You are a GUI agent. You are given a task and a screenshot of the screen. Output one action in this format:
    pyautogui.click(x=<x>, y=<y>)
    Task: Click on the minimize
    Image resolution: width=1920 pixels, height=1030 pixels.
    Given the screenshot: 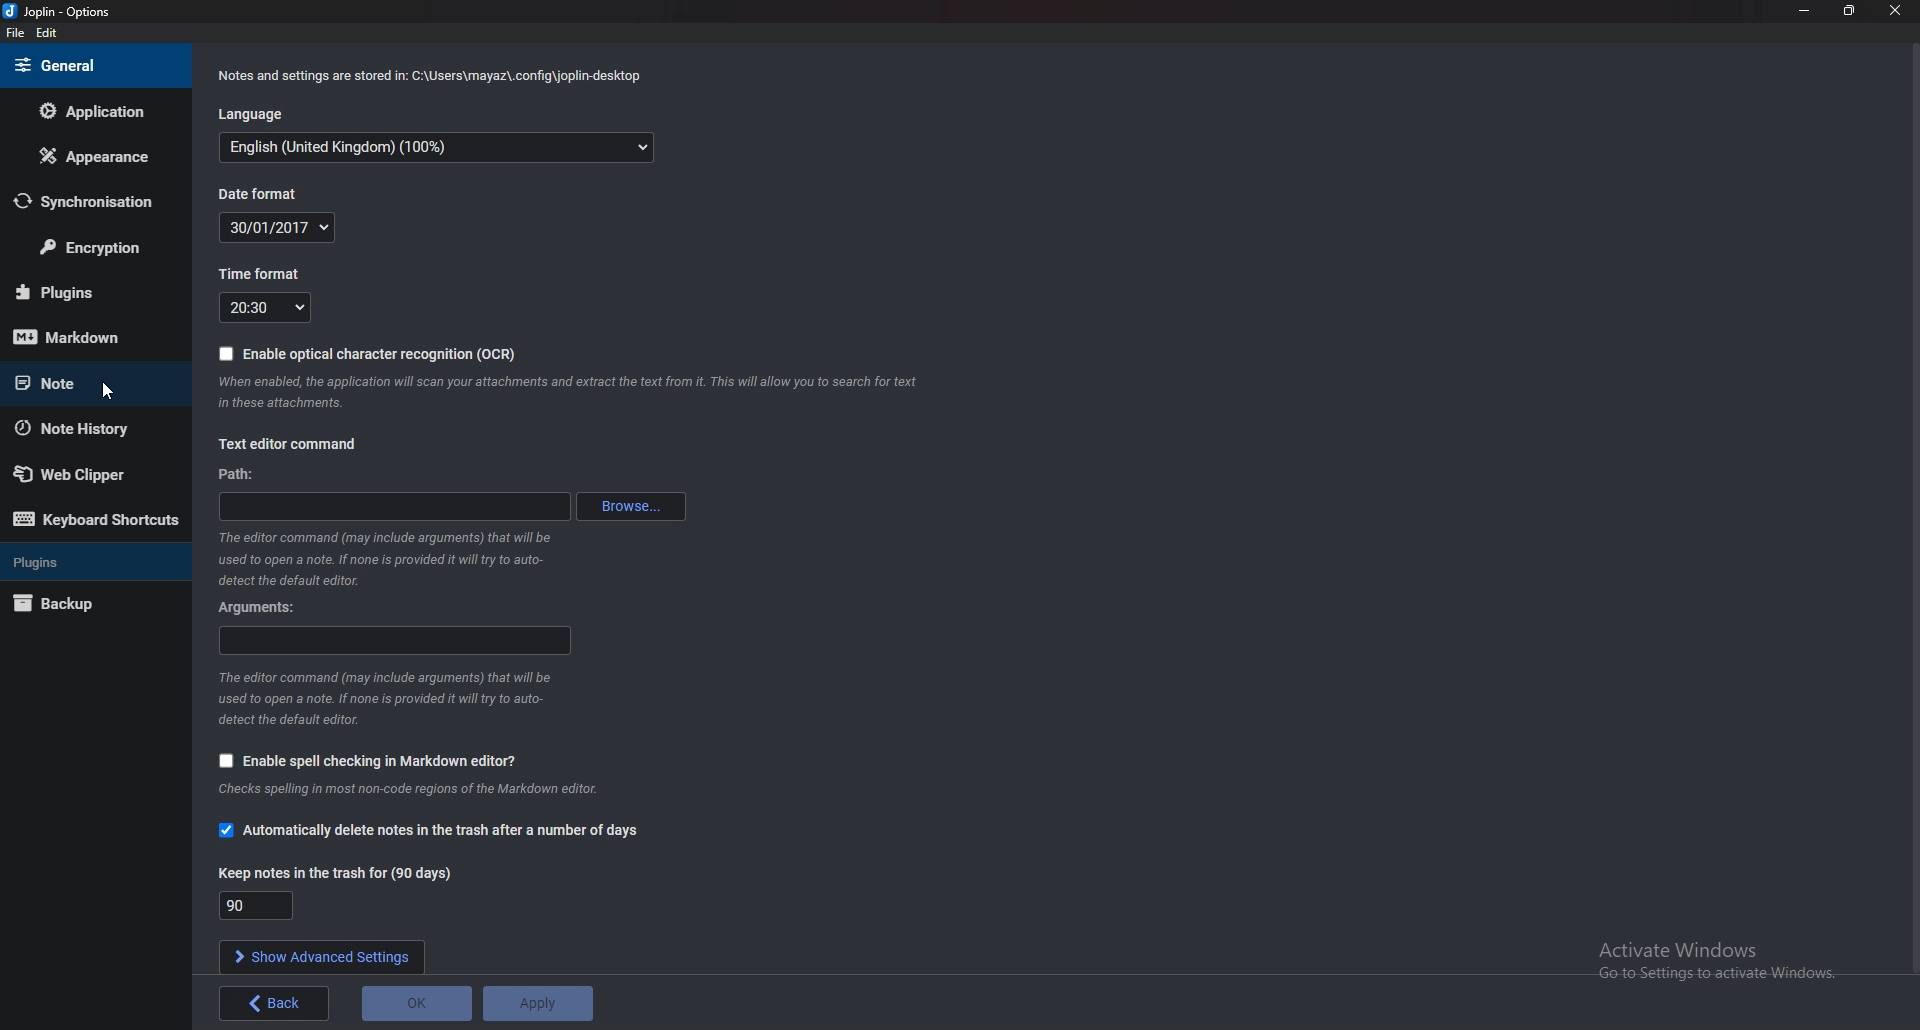 What is the action you would take?
    pyautogui.click(x=1806, y=10)
    